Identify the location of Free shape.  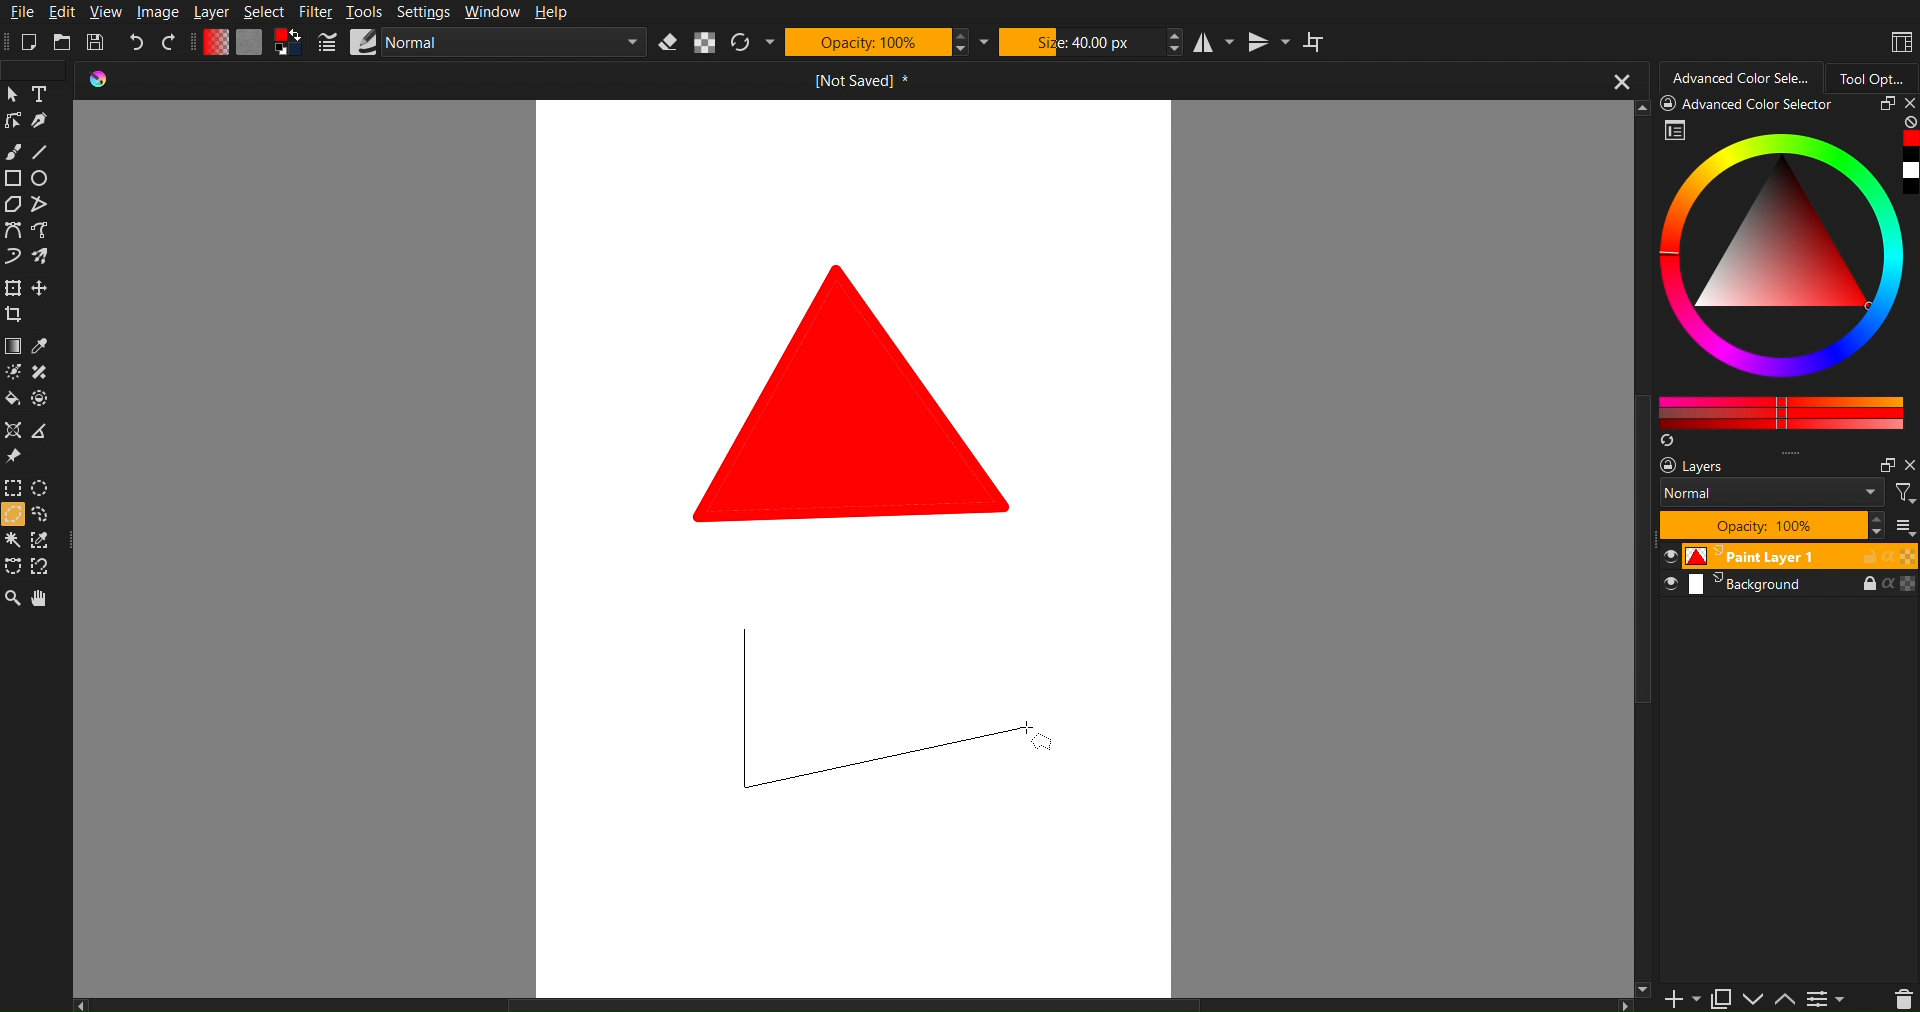
(38, 205).